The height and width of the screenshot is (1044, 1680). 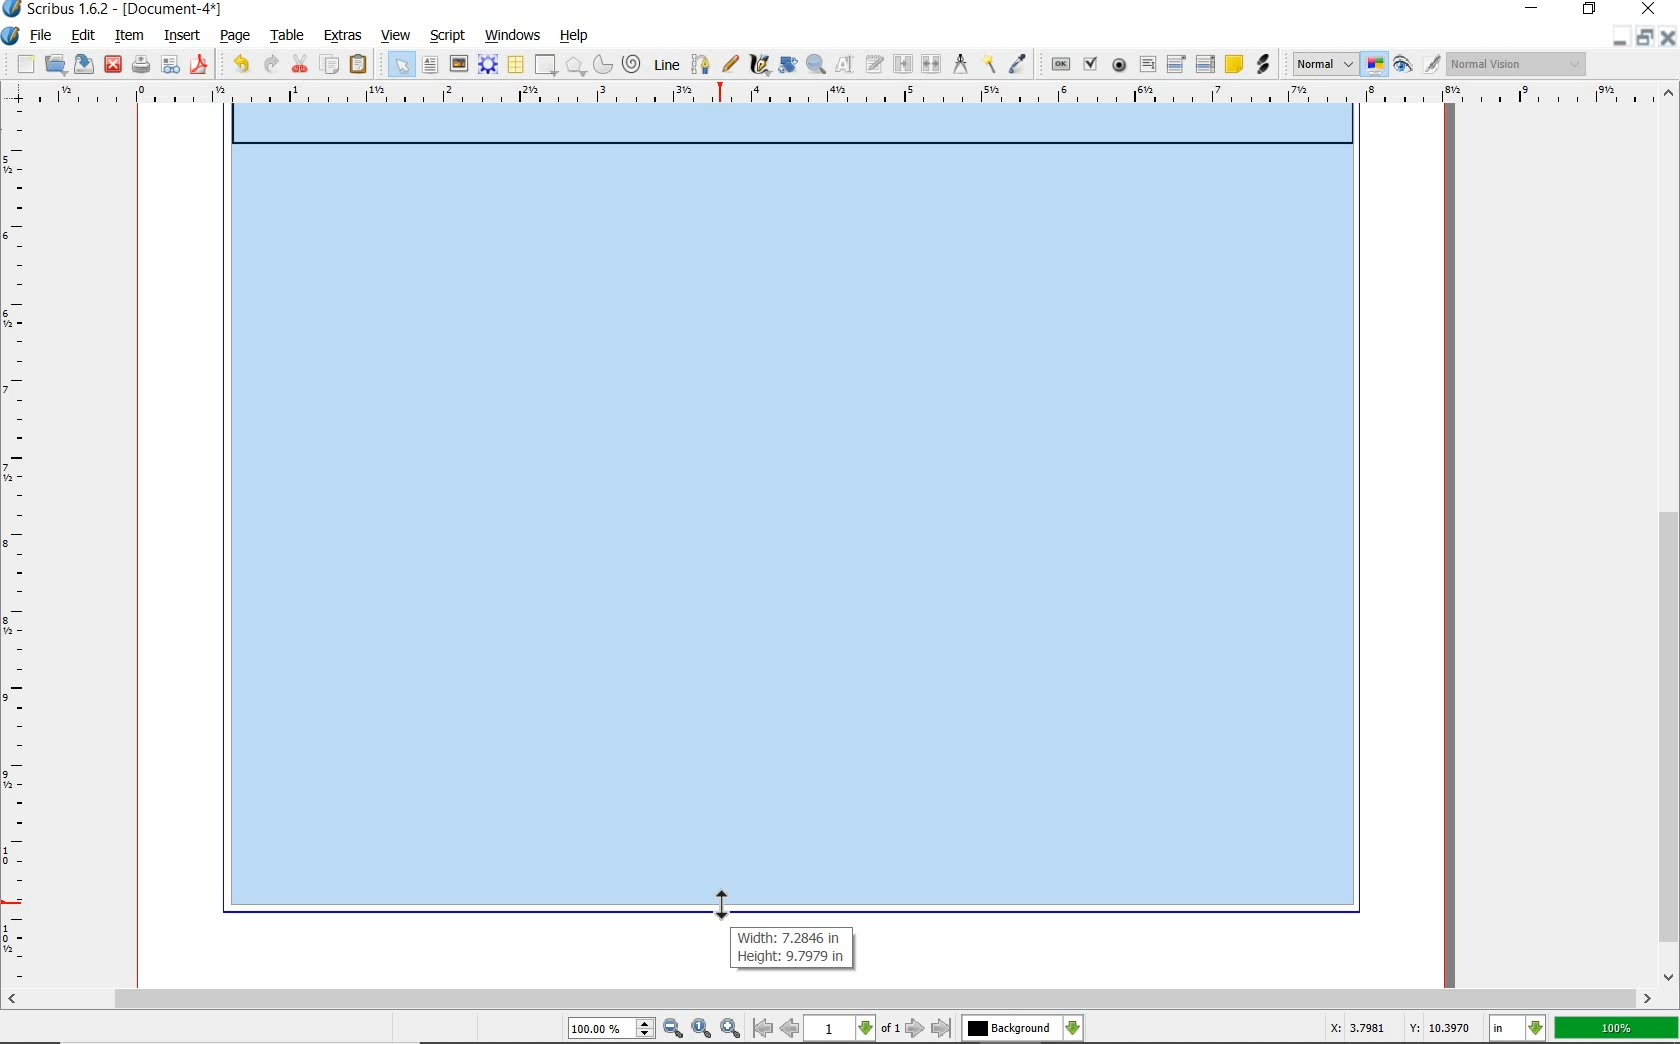 I want to click on minimize, so click(x=1533, y=9).